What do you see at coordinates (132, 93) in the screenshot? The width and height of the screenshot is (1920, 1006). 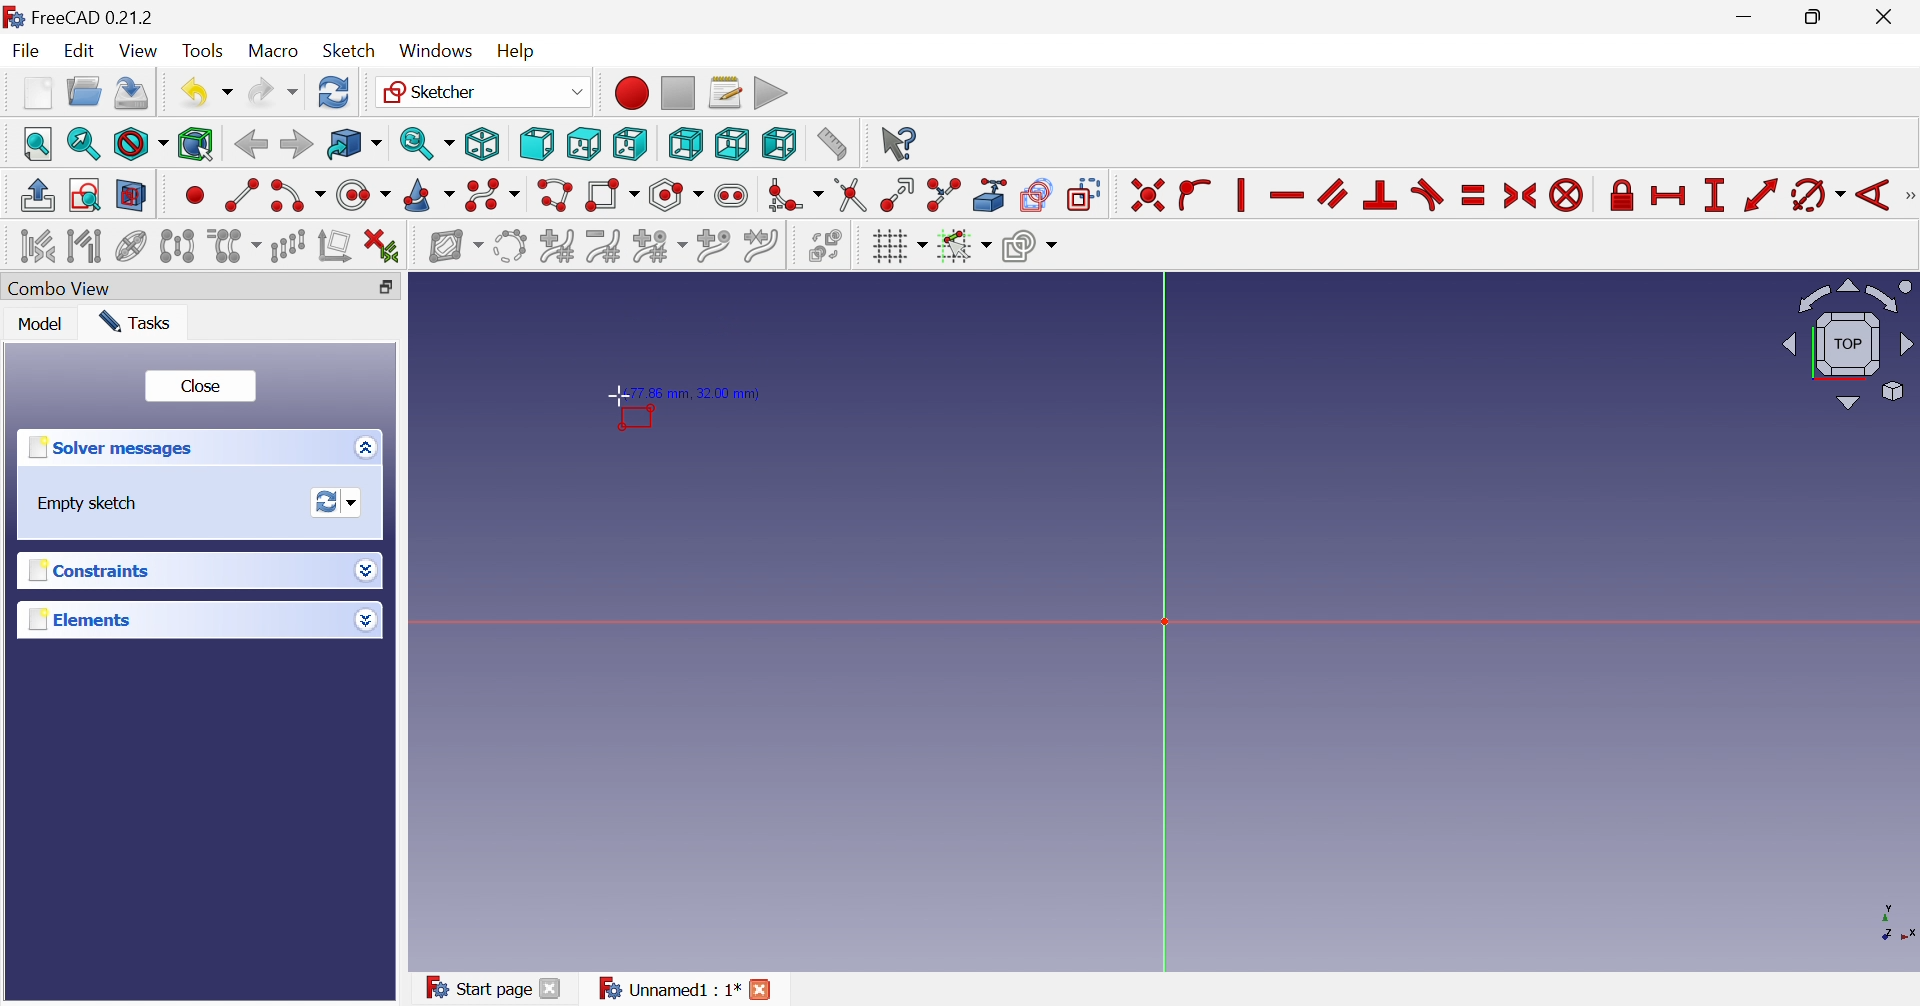 I see `Save` at bounding box center [132, 93].